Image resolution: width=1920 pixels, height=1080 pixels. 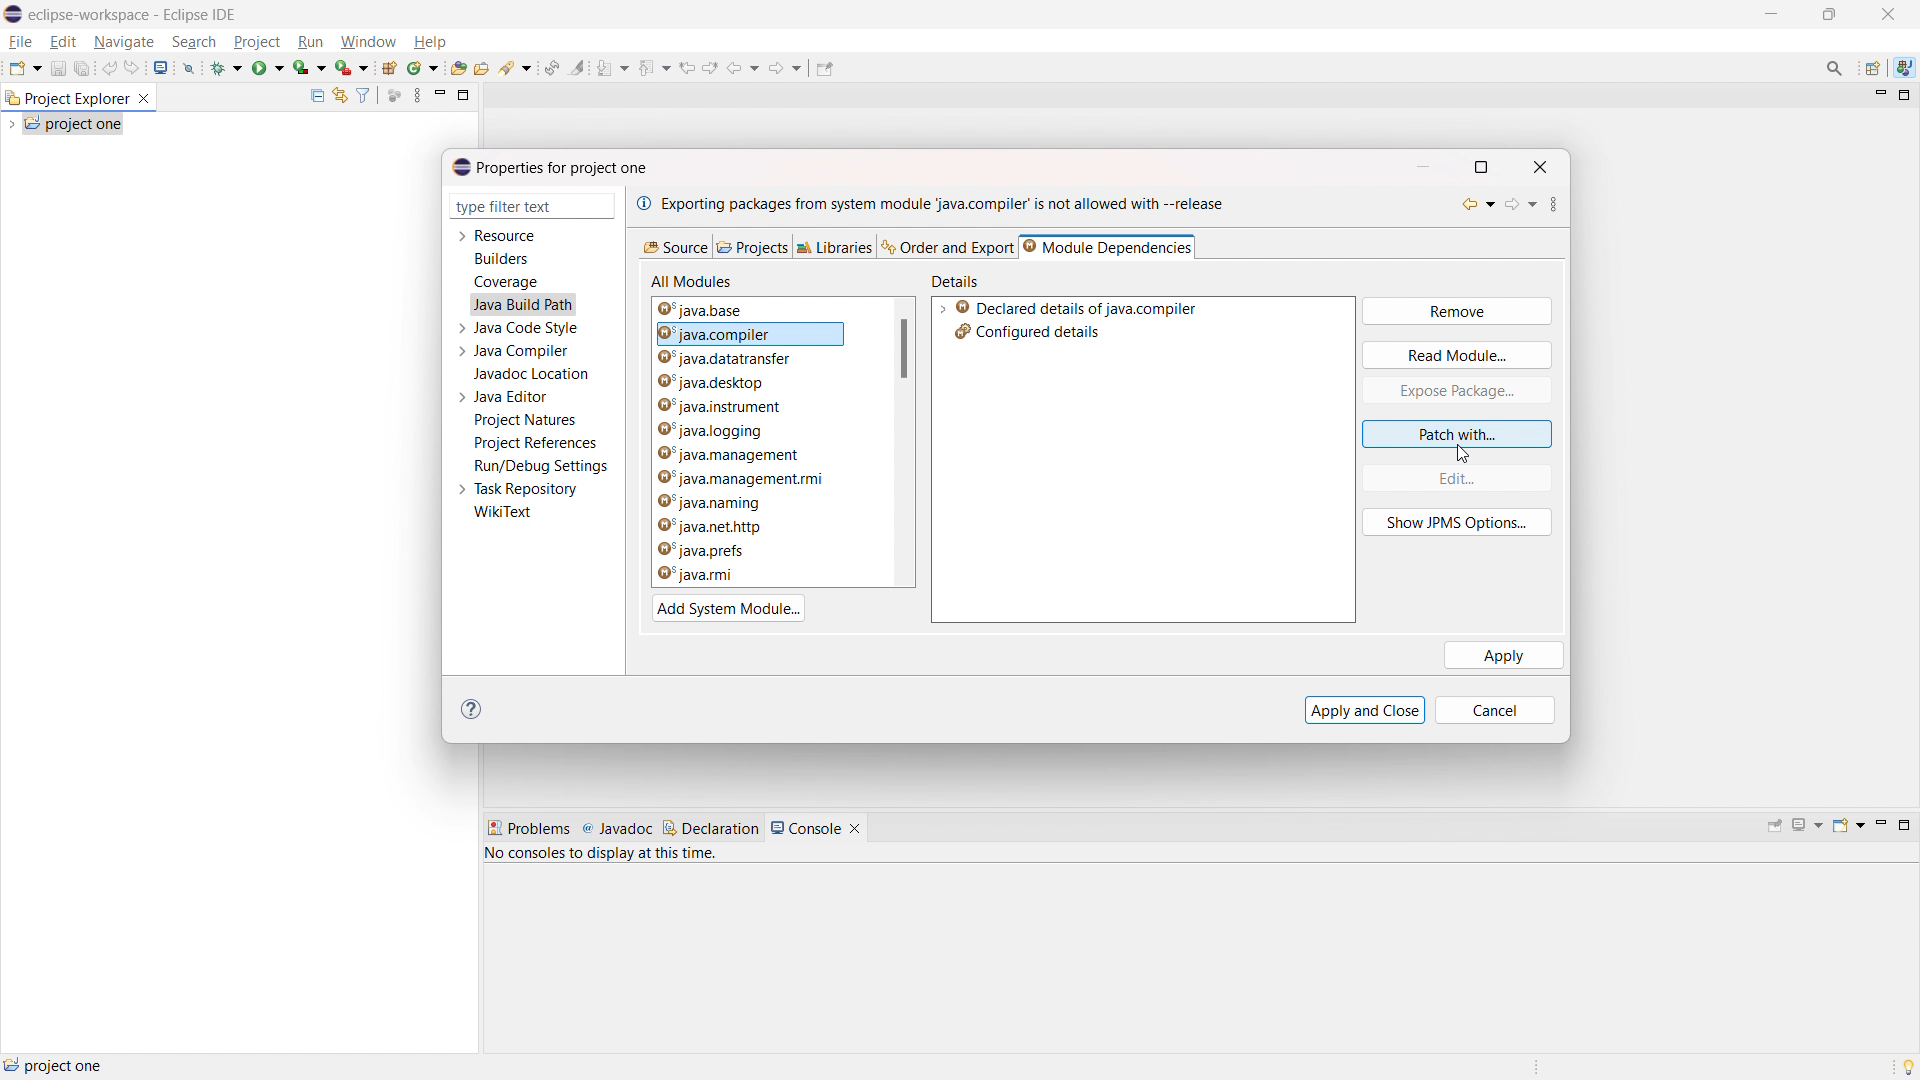 I want to click on edit, so click(x=1455, y=478).